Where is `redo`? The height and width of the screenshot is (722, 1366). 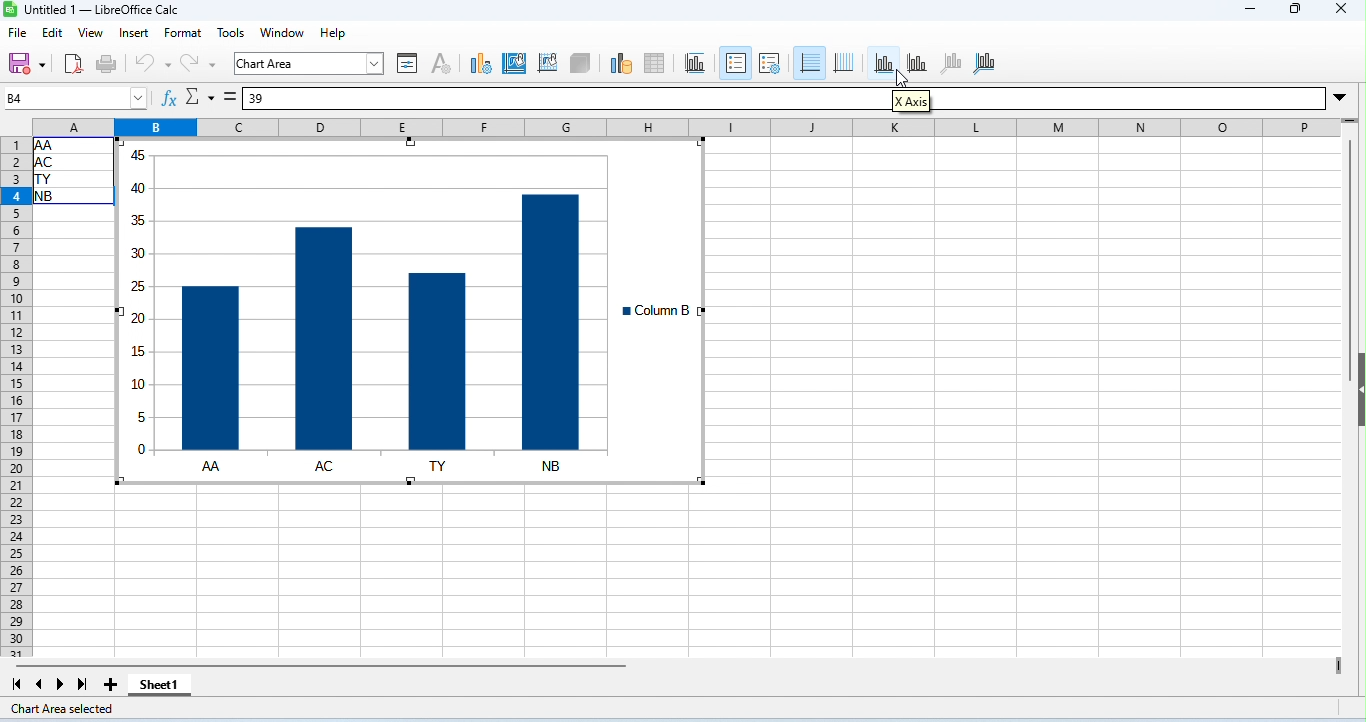 redo is located at coordinates (199, 61).